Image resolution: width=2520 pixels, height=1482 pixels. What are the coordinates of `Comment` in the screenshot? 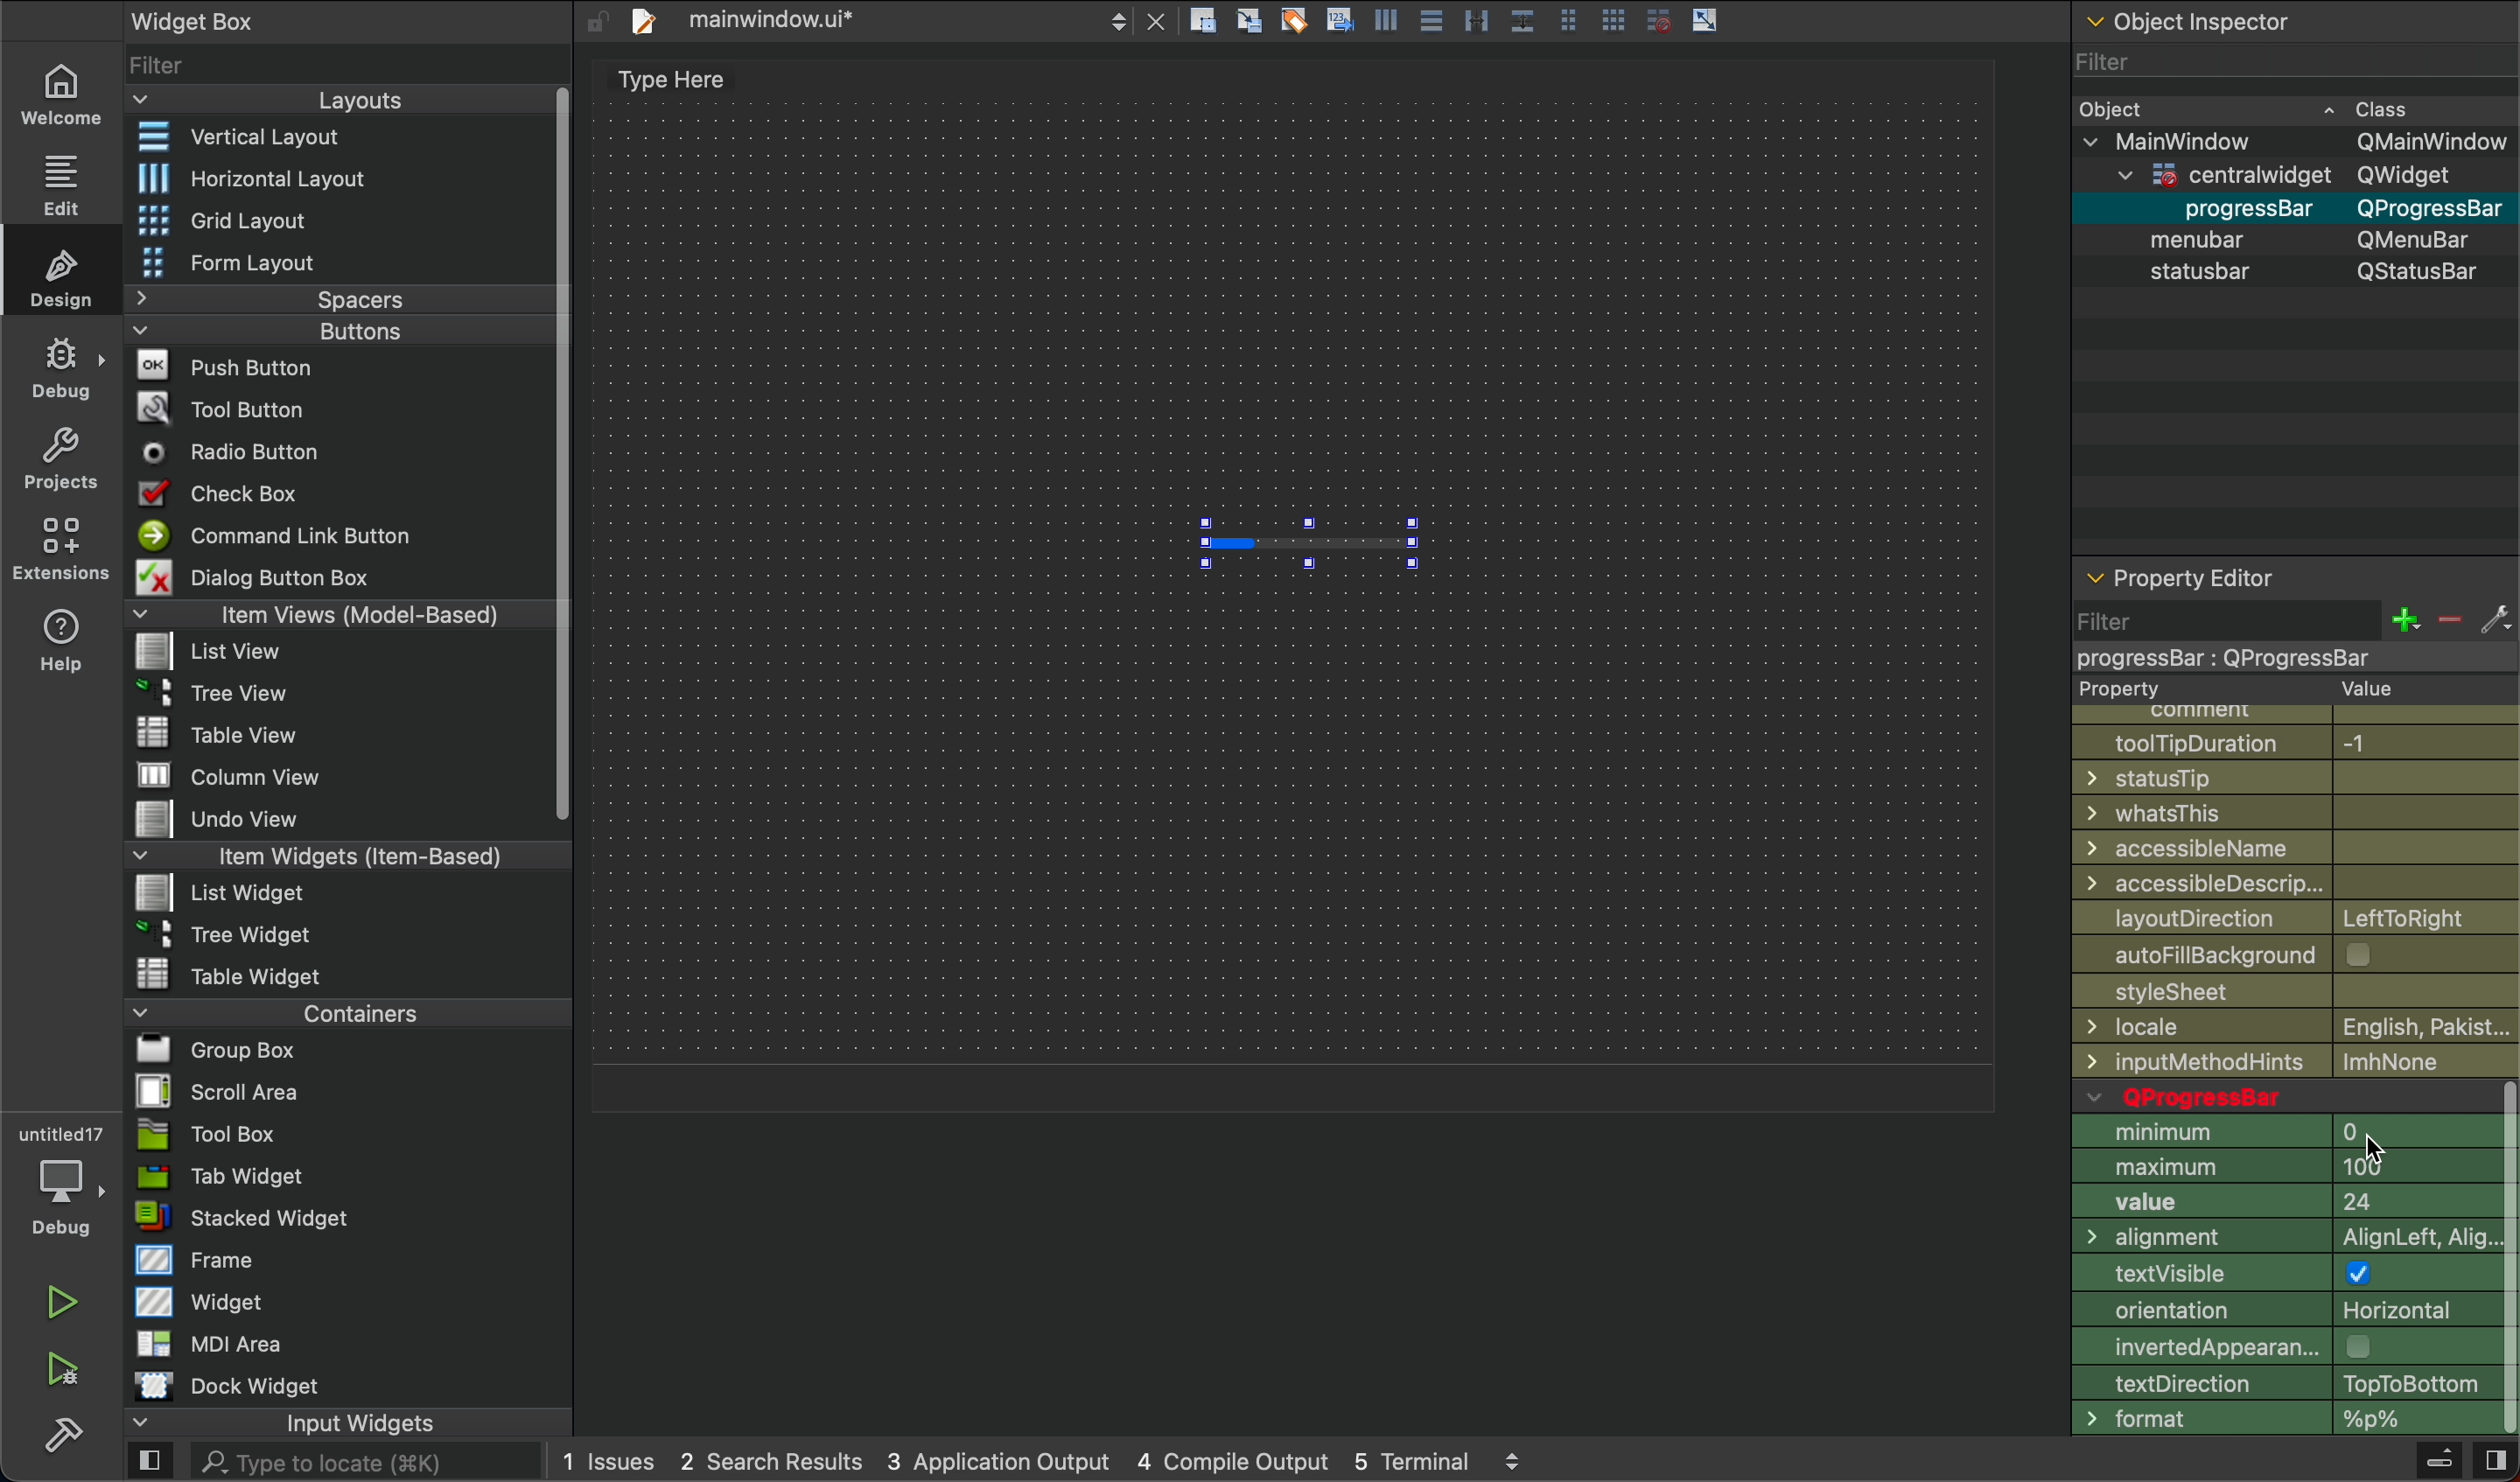 It's located at (2274, 713).